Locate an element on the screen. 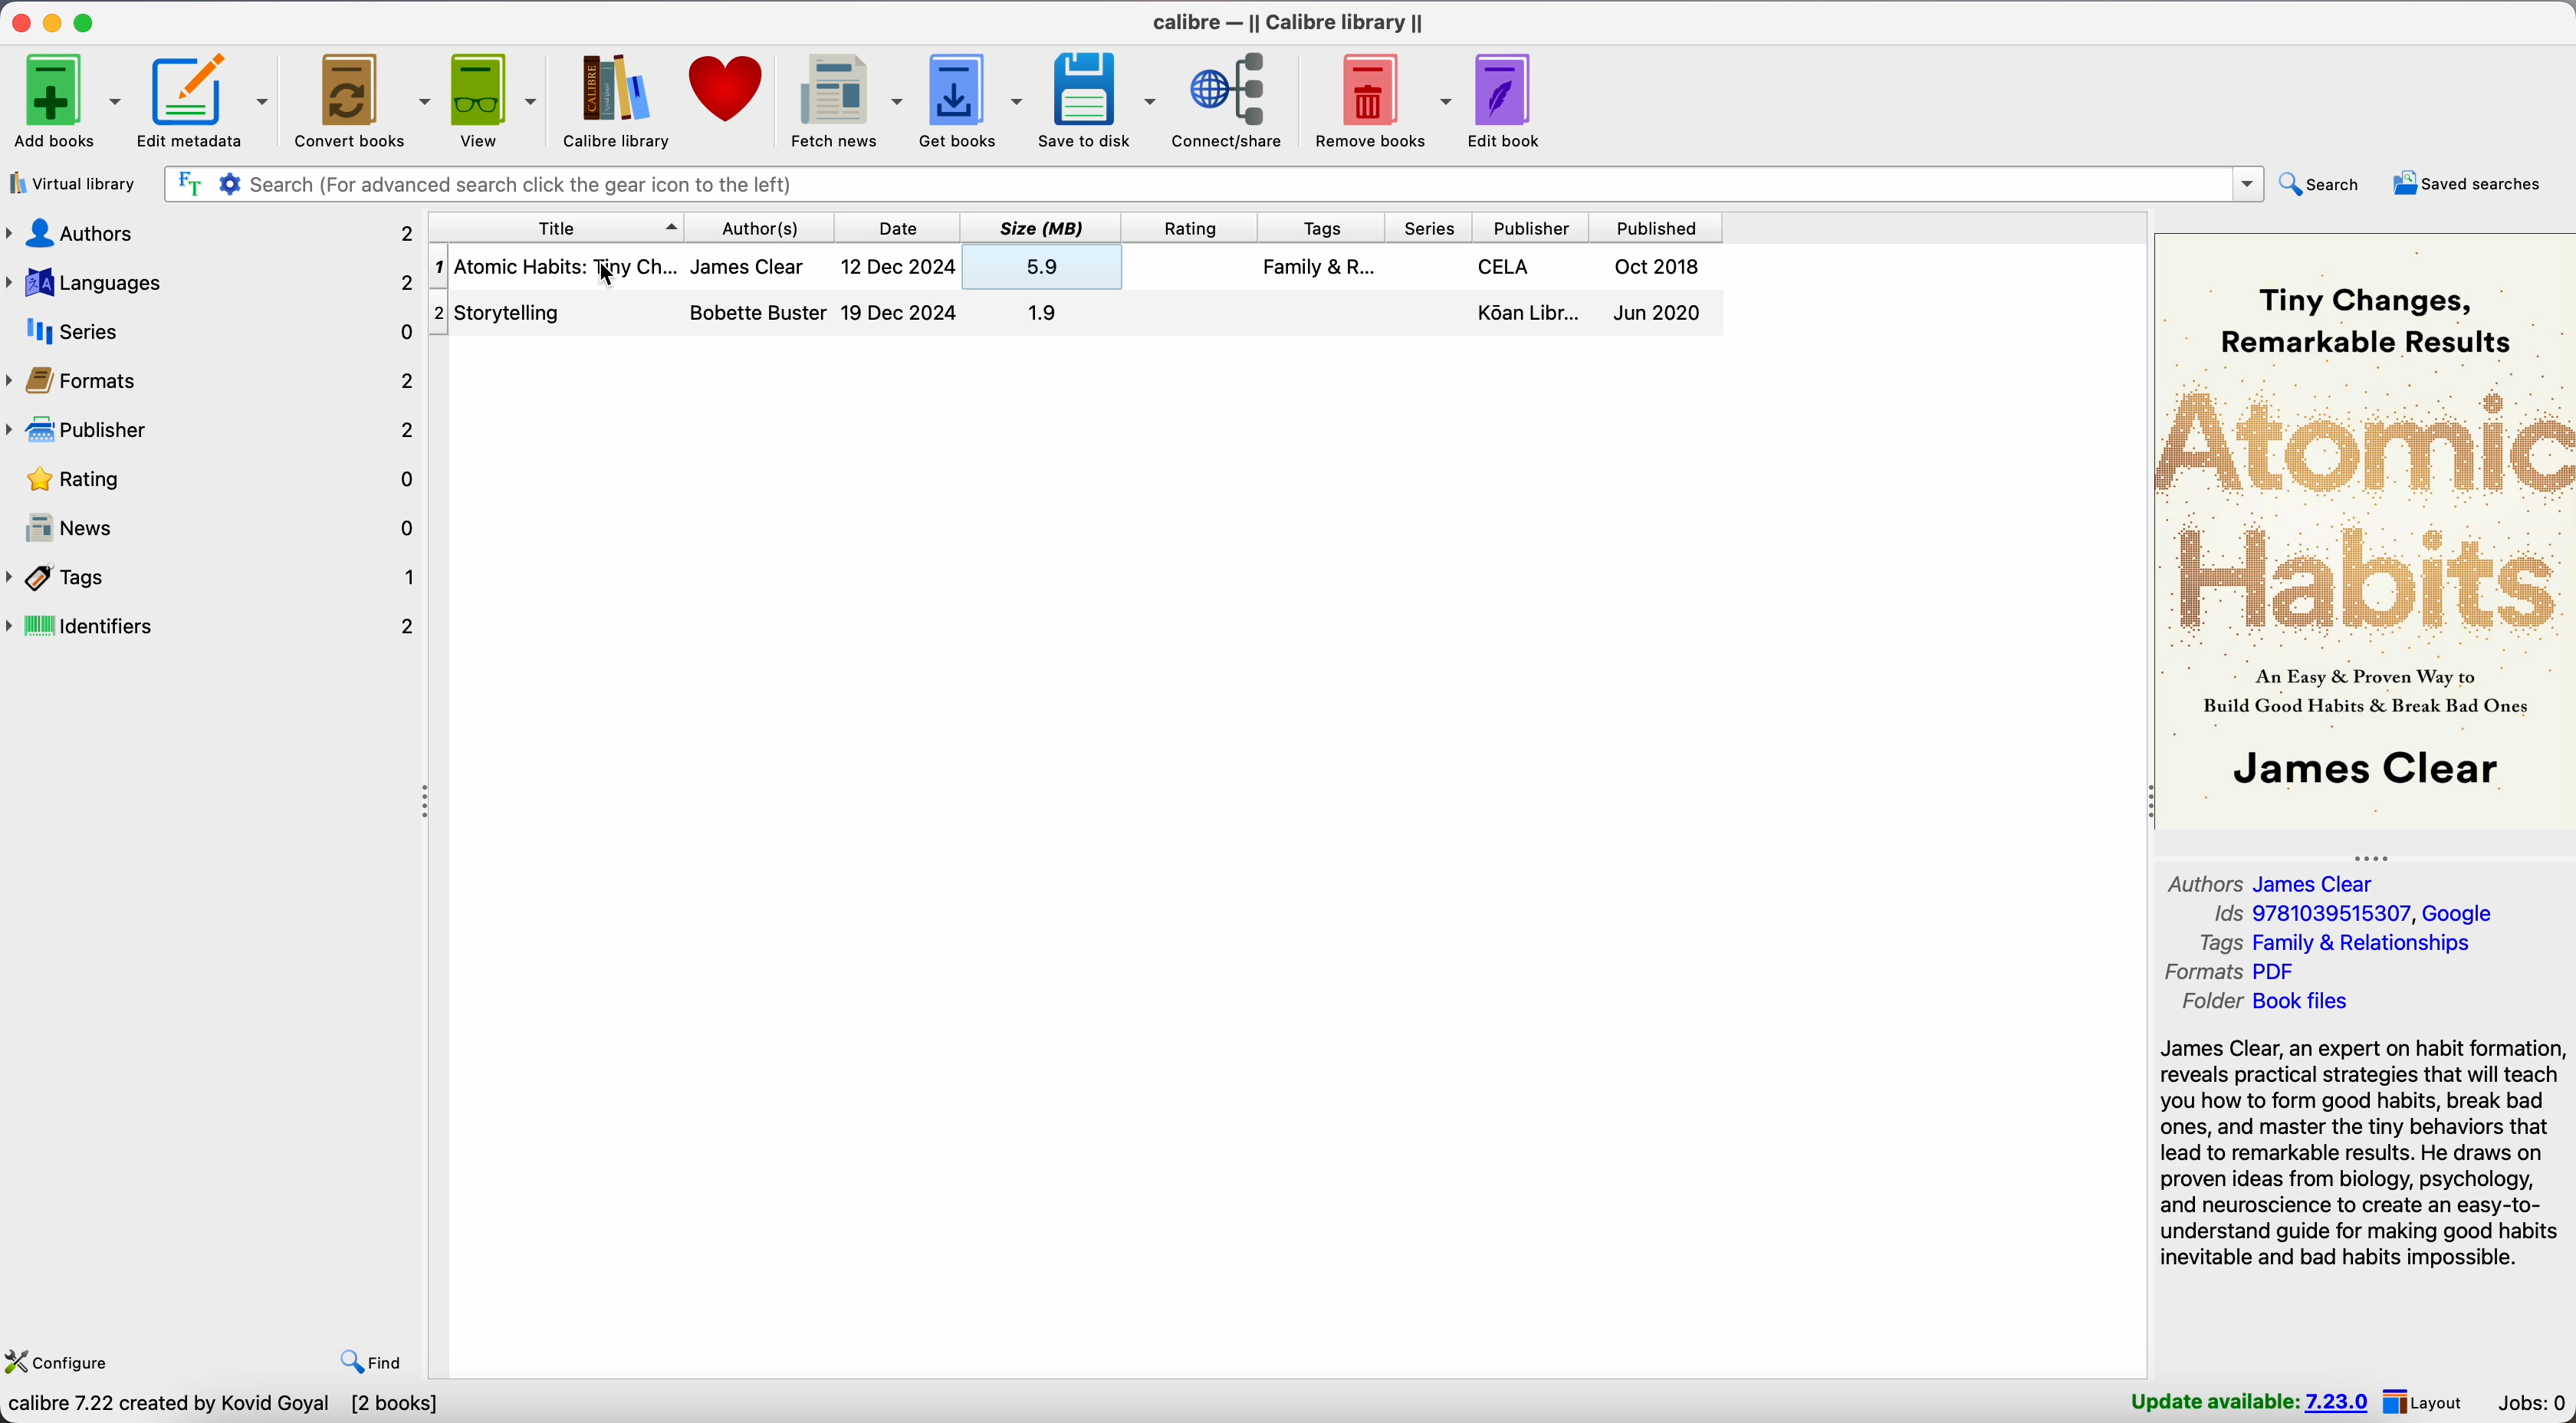 This screenshot has width=2576, height=1423. edit metadata is located at coordinates (204, 102).